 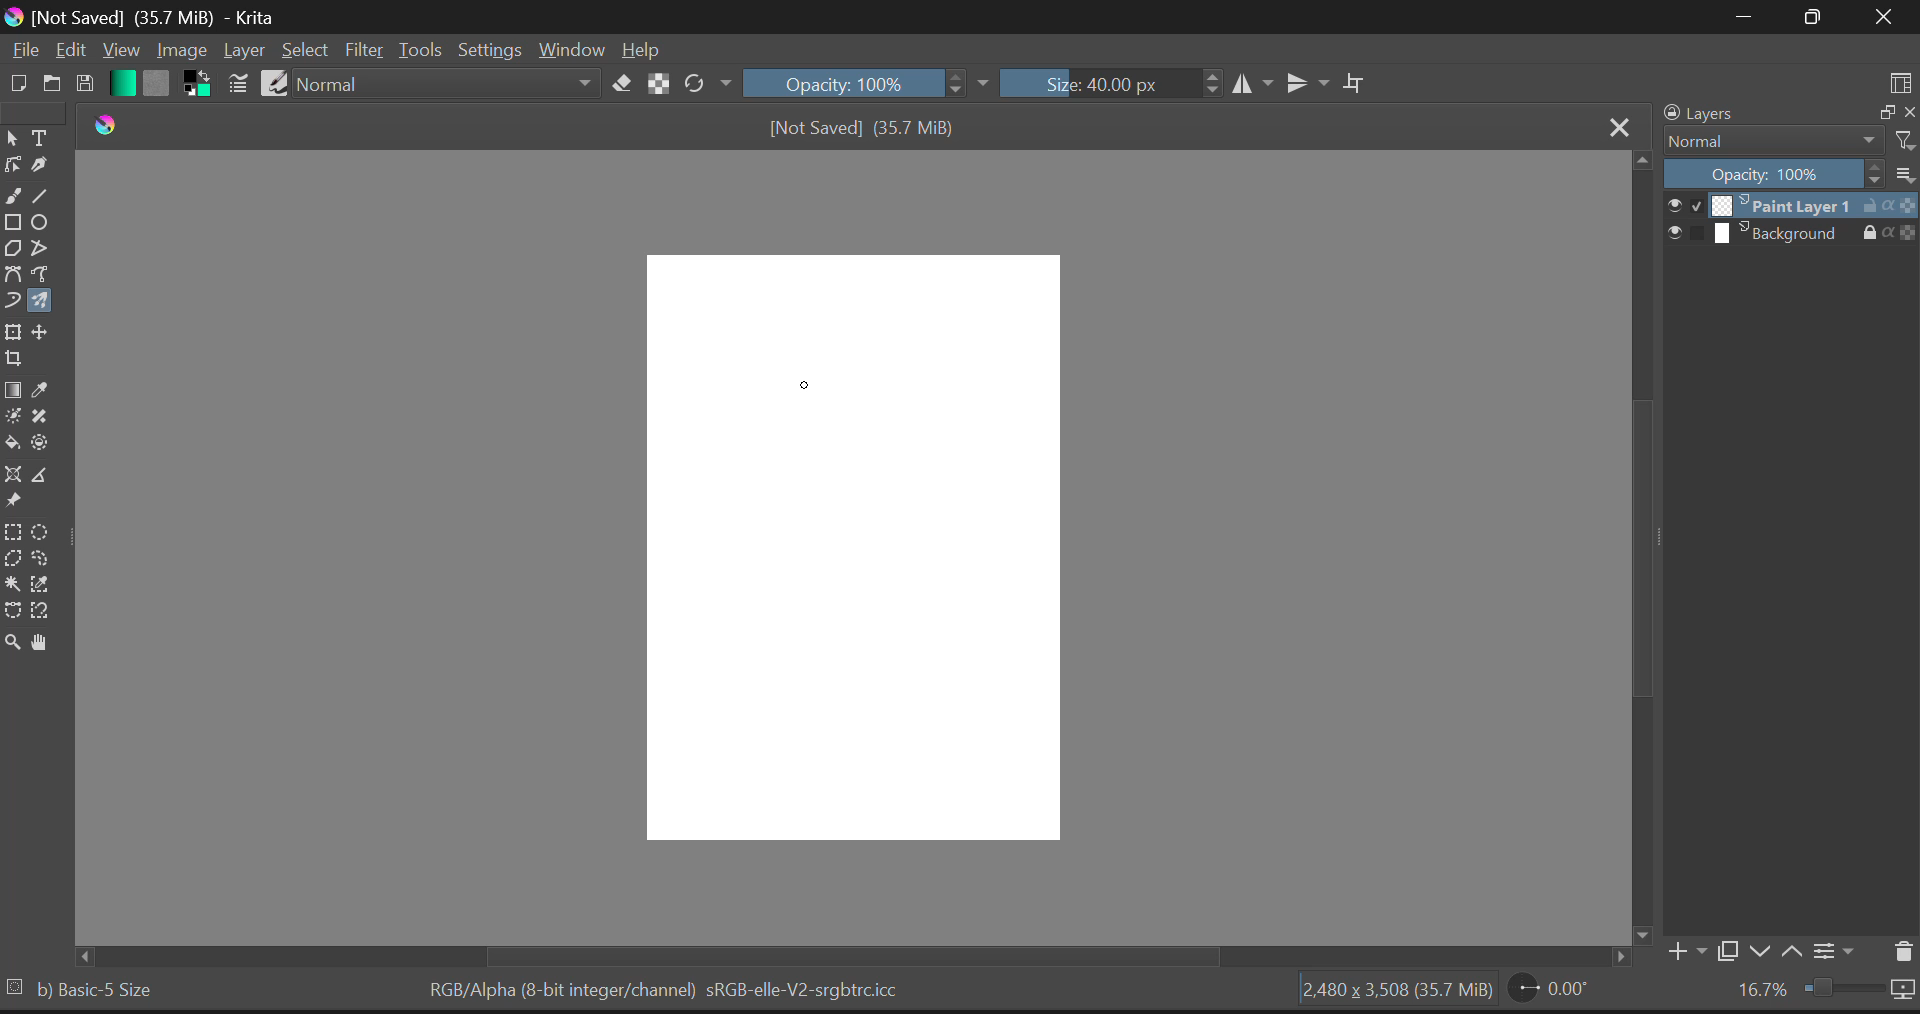 What do you see at coordinates (366, 51) in the screenshot?
I see `Filter` at bounding box center [366, 51].